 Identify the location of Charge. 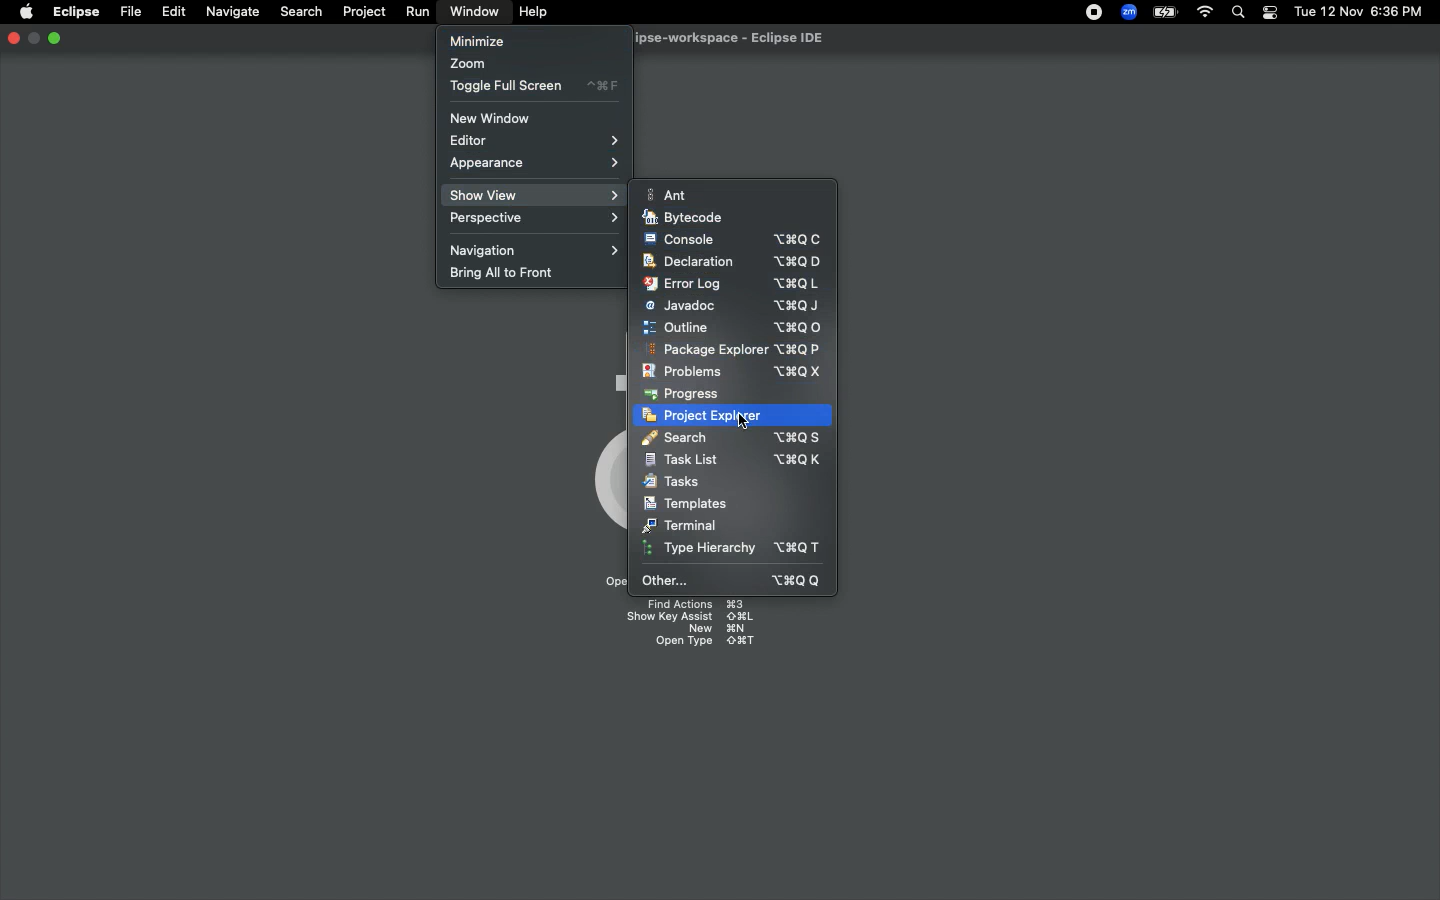
(1163, 12).